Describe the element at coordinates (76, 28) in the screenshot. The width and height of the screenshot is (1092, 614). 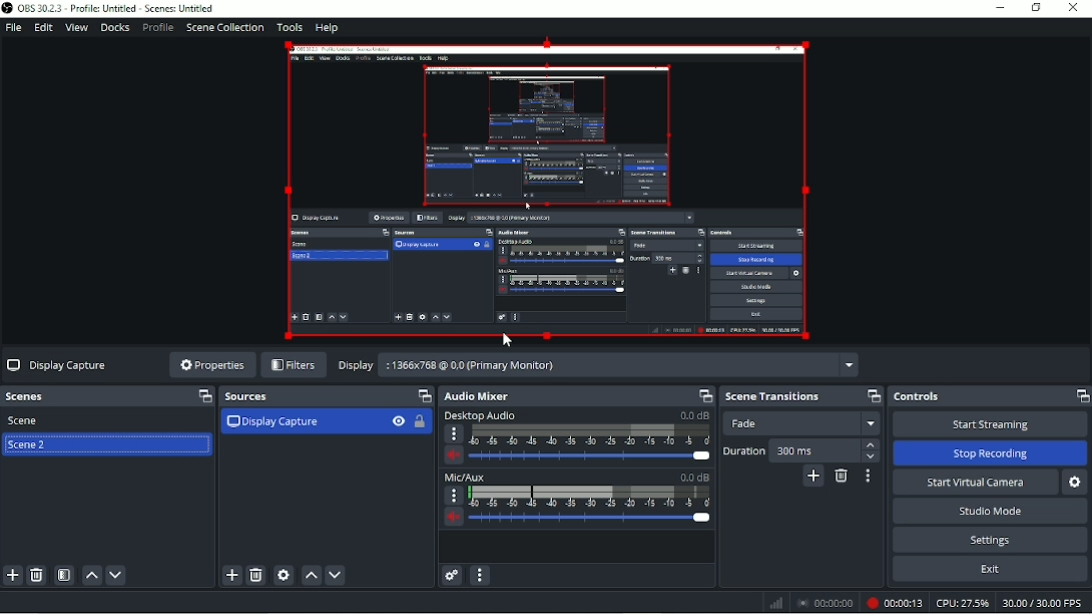
I see `View` at that location.